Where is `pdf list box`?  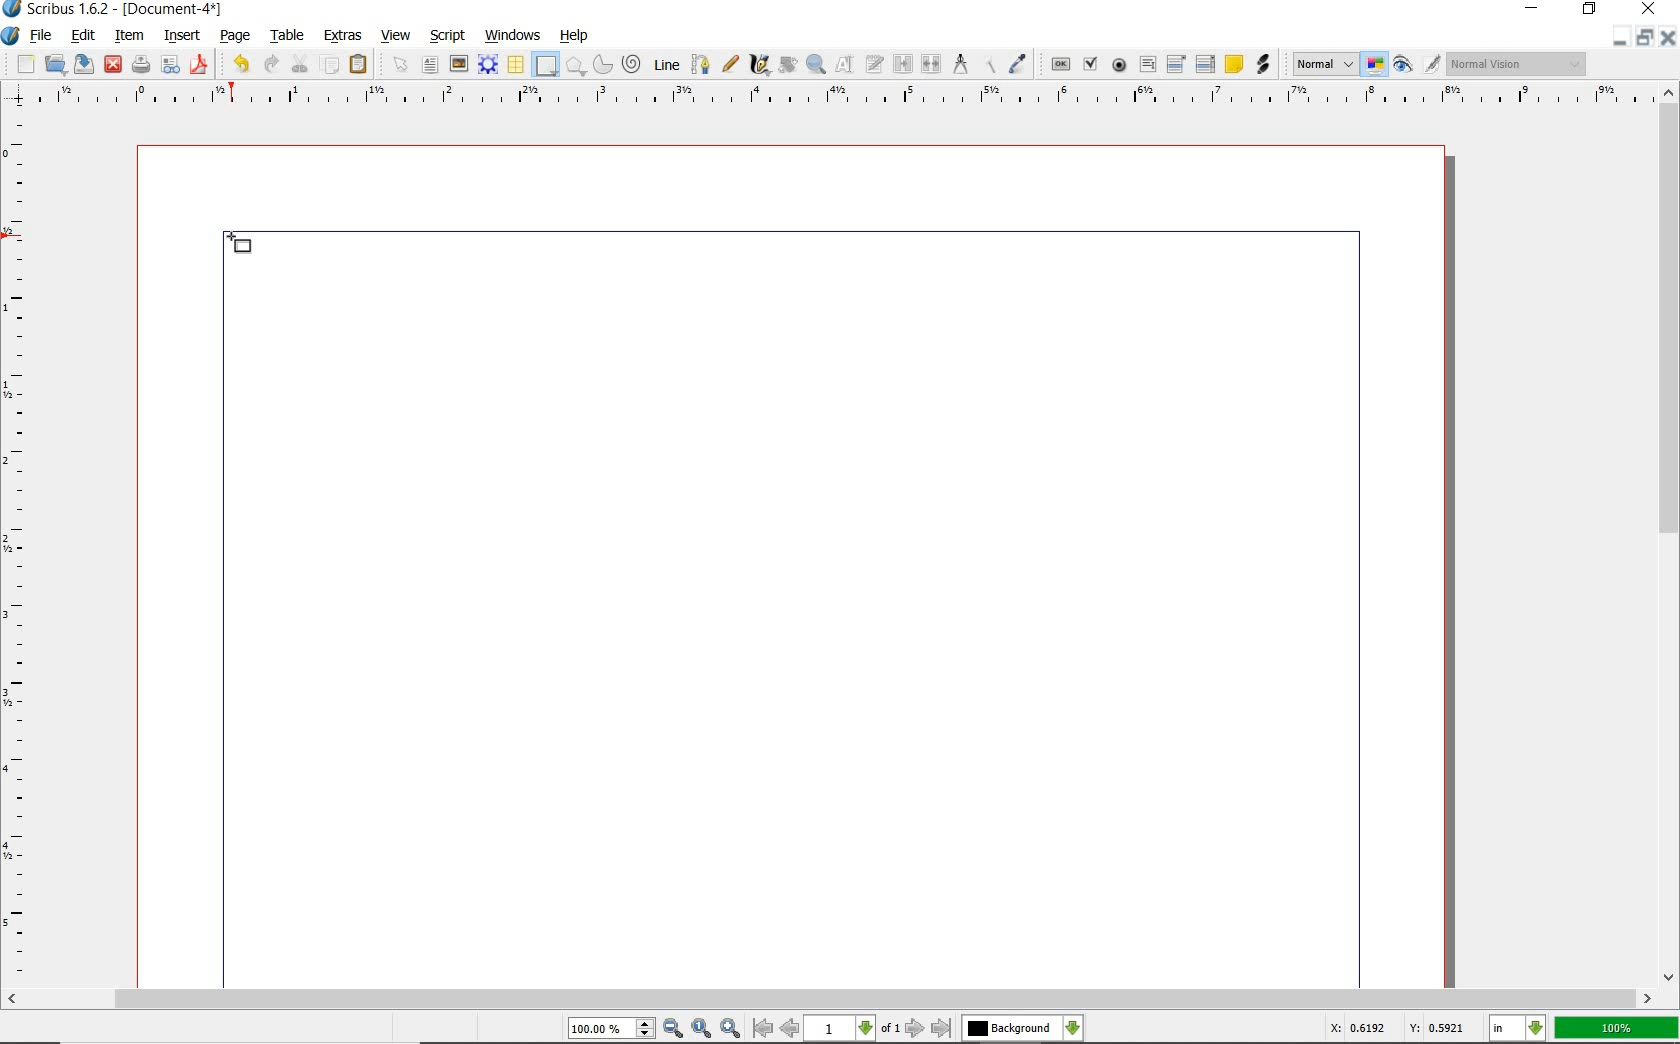 pdf list box is located at coordinates (1205, 63).